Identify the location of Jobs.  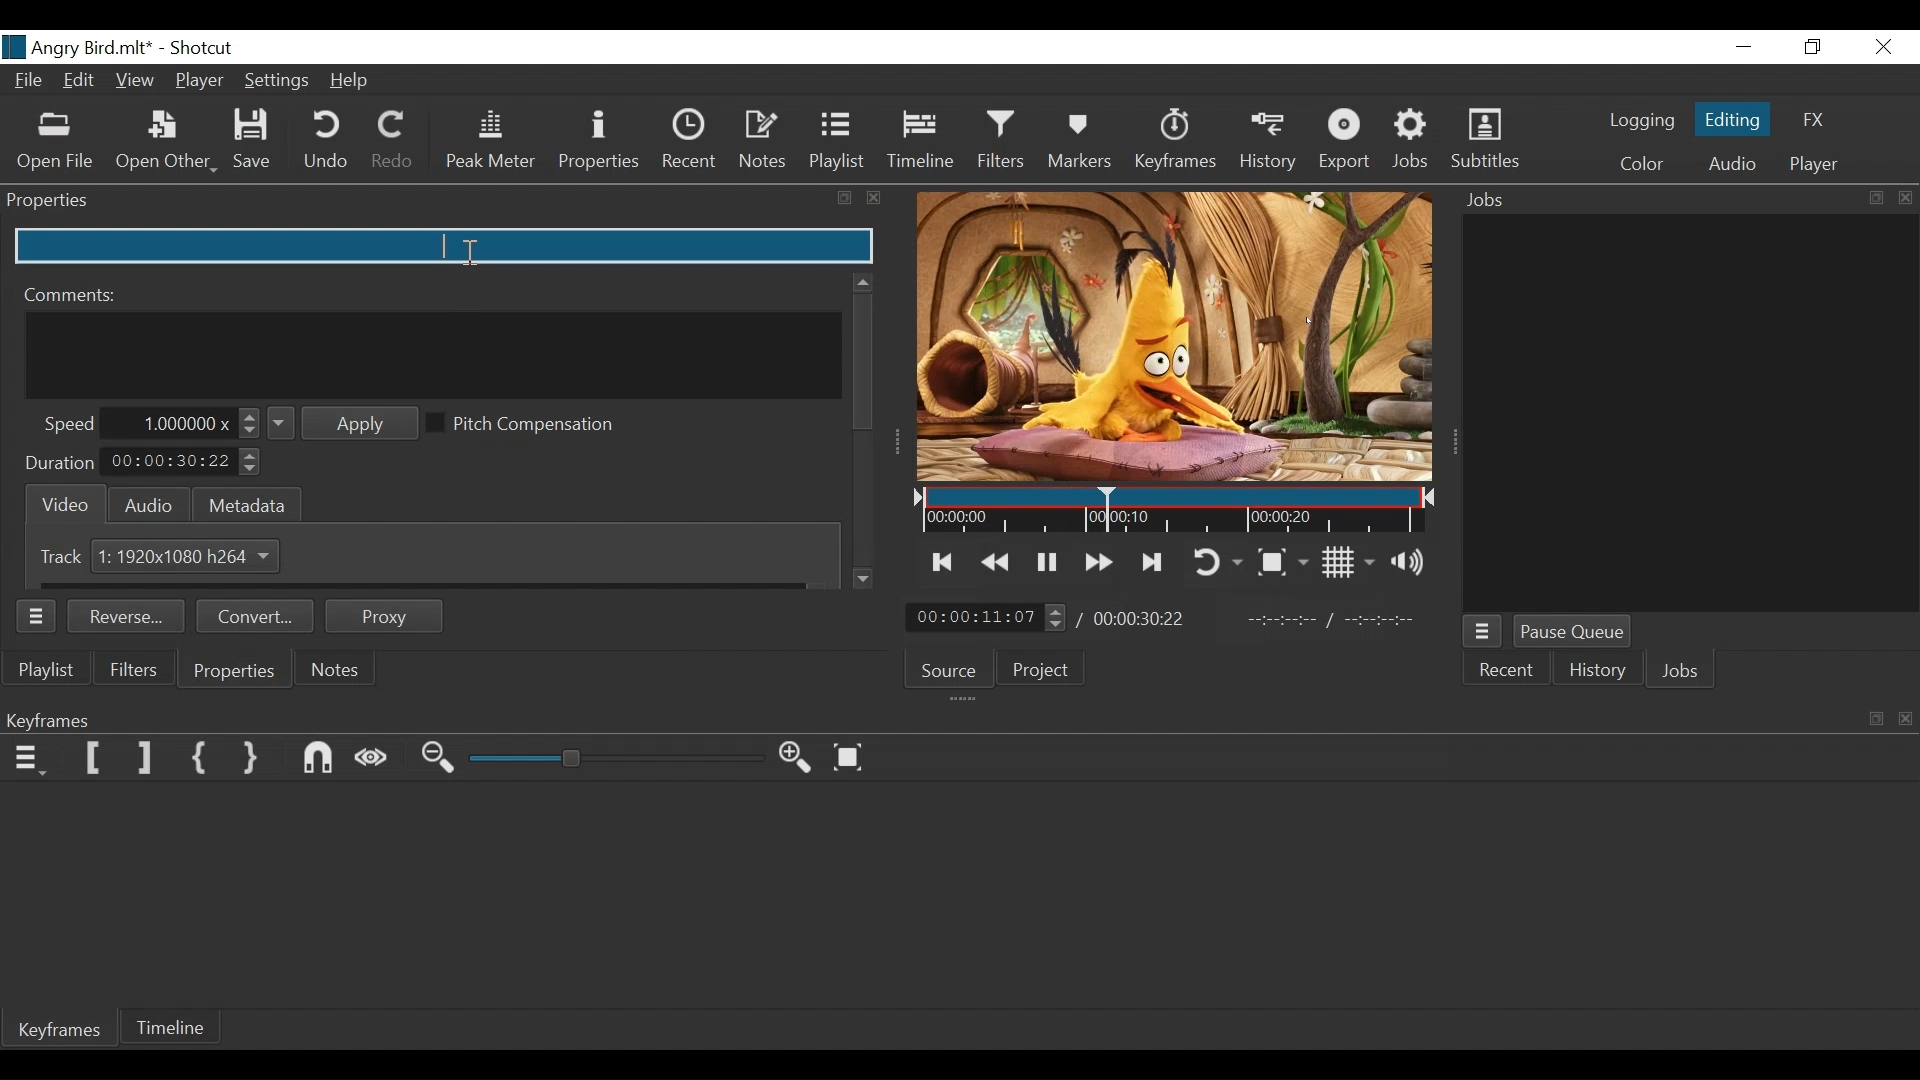
(1414, 142).